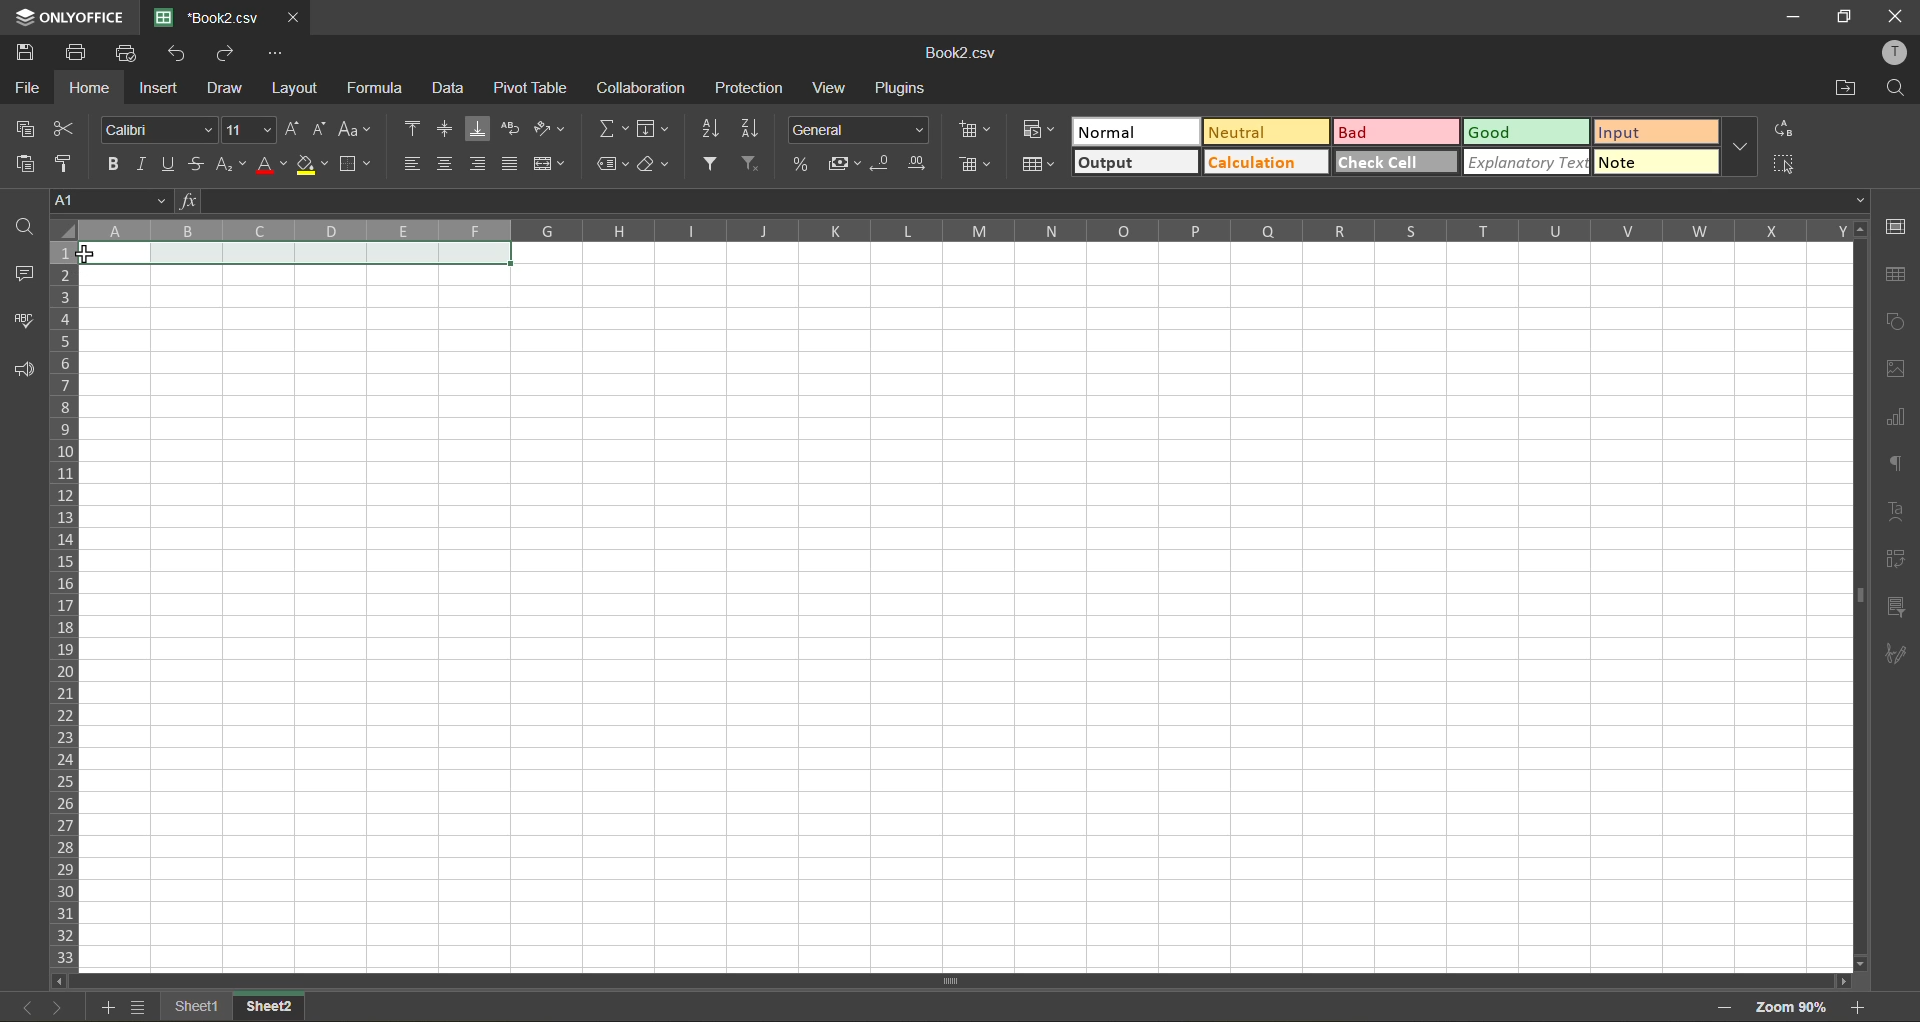 This screenshot has height=1022, width=1920. Describe the element at coordinates (449, 128) in the screenshot. I see `align middle` at that location.